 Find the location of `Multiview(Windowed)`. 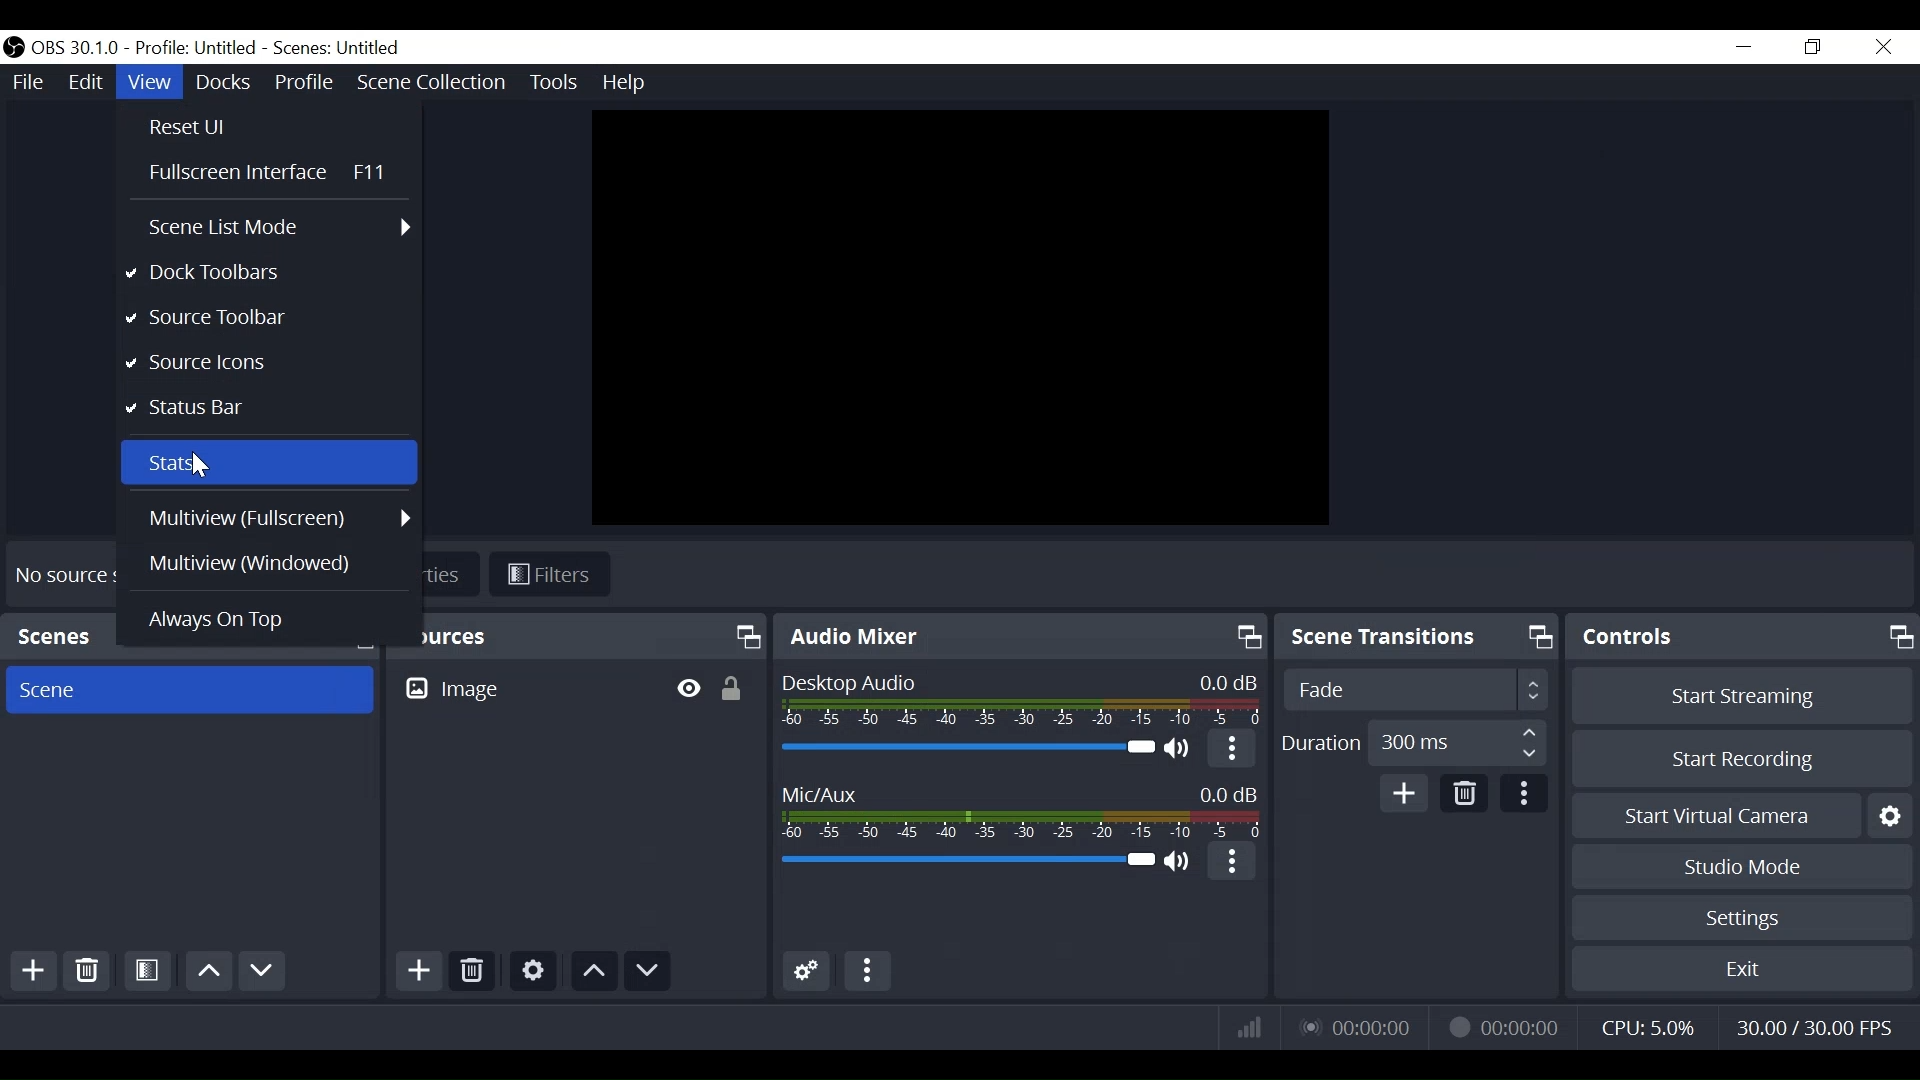

Multiview(Windowed) is located at coordinates (279, 562).